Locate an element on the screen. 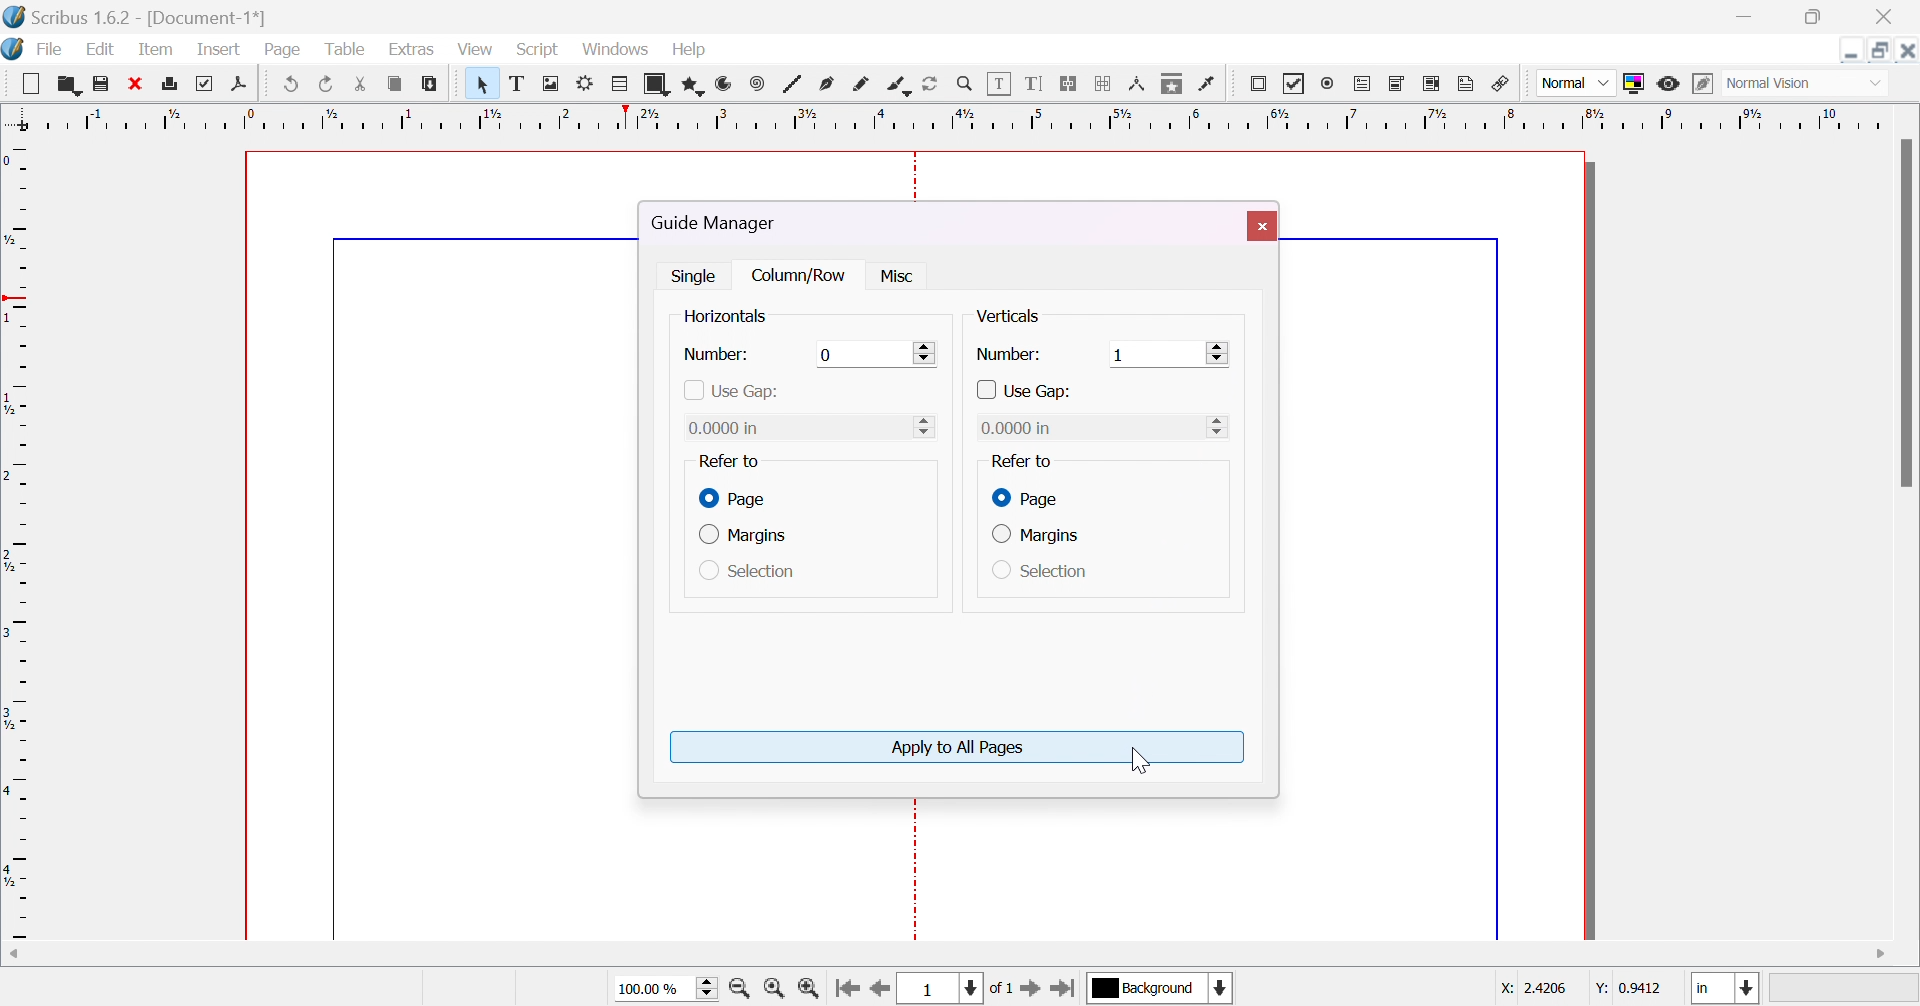 This screenshot has width=1920, height=1006. copy item properties is located at coordinates (1174, 85).